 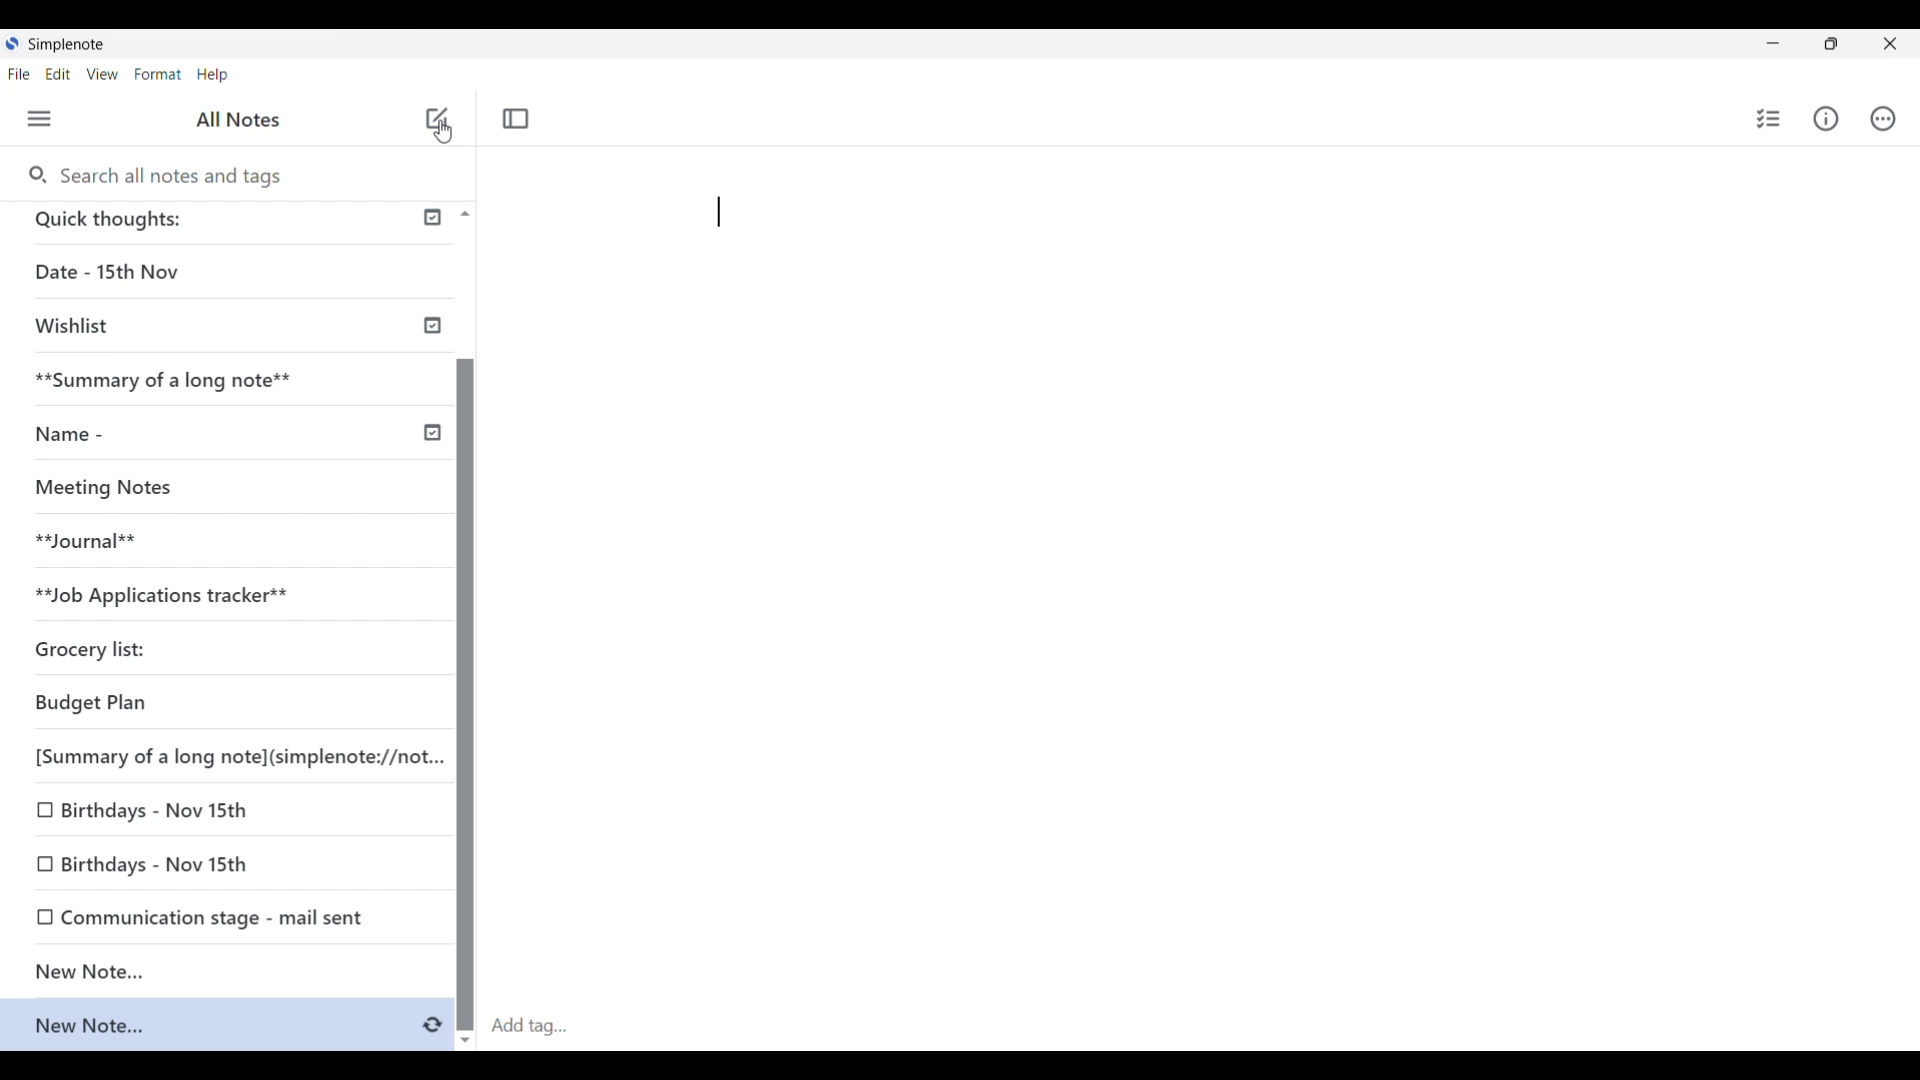 What do you see at coordinates (1832, 44) in the screenshot?
I see `Show interface in a smaller tab` at bounding box center [1832, 44].